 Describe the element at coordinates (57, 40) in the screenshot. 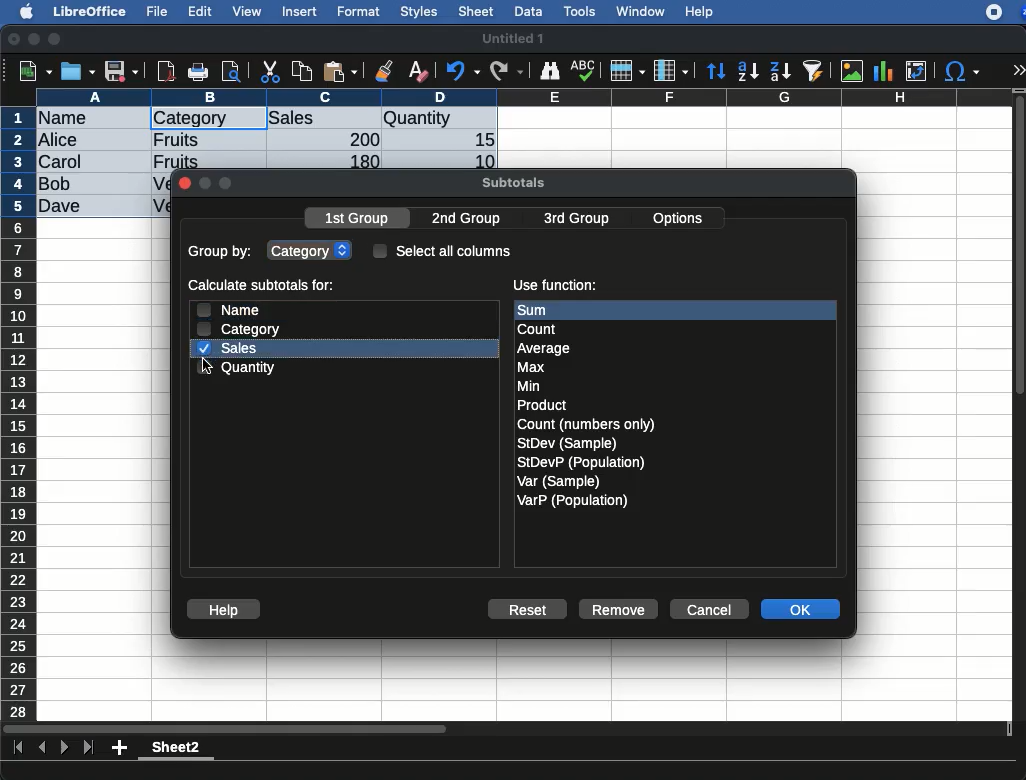

I see `maximize` at that location.